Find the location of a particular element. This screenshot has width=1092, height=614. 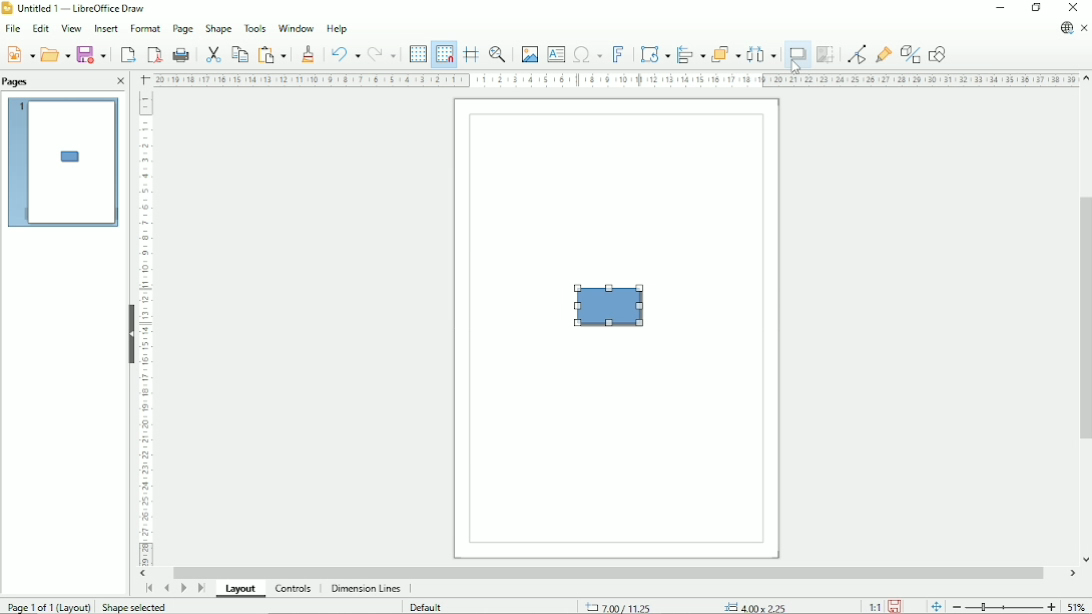

Open is located at coordinates (55, 54).